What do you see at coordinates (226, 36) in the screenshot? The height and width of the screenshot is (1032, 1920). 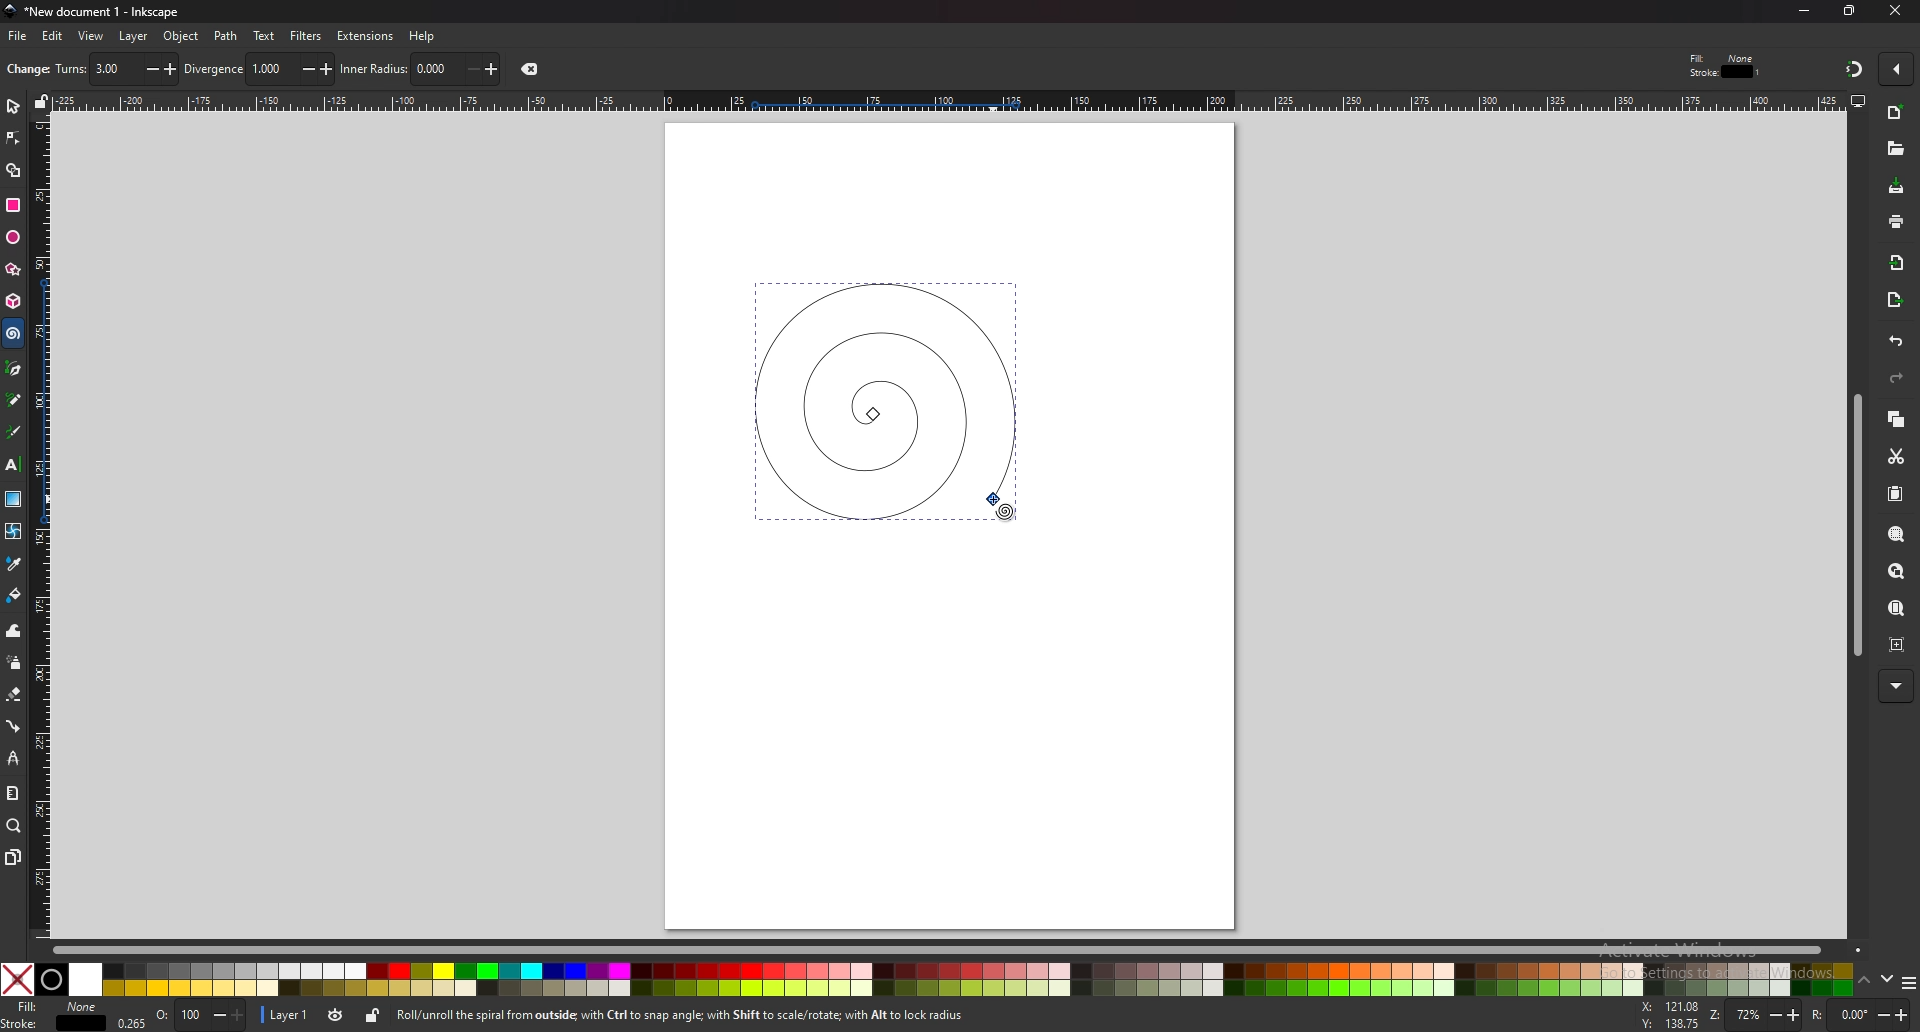 I see `path` at bounding box center [226, 36].